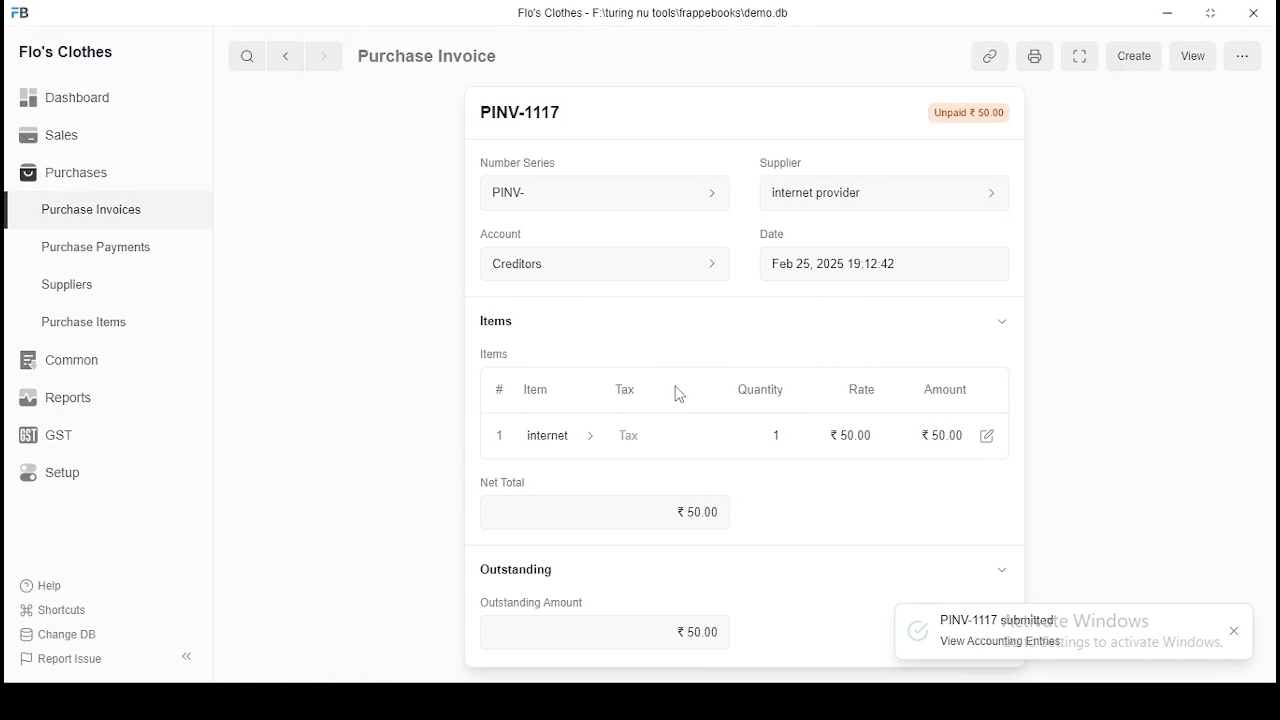 The width and height of the screenshot is (1280, 720). What do you see at coordinates (936, 390) in the screenshot?
I see `amount` at bounding box center [936, 390].